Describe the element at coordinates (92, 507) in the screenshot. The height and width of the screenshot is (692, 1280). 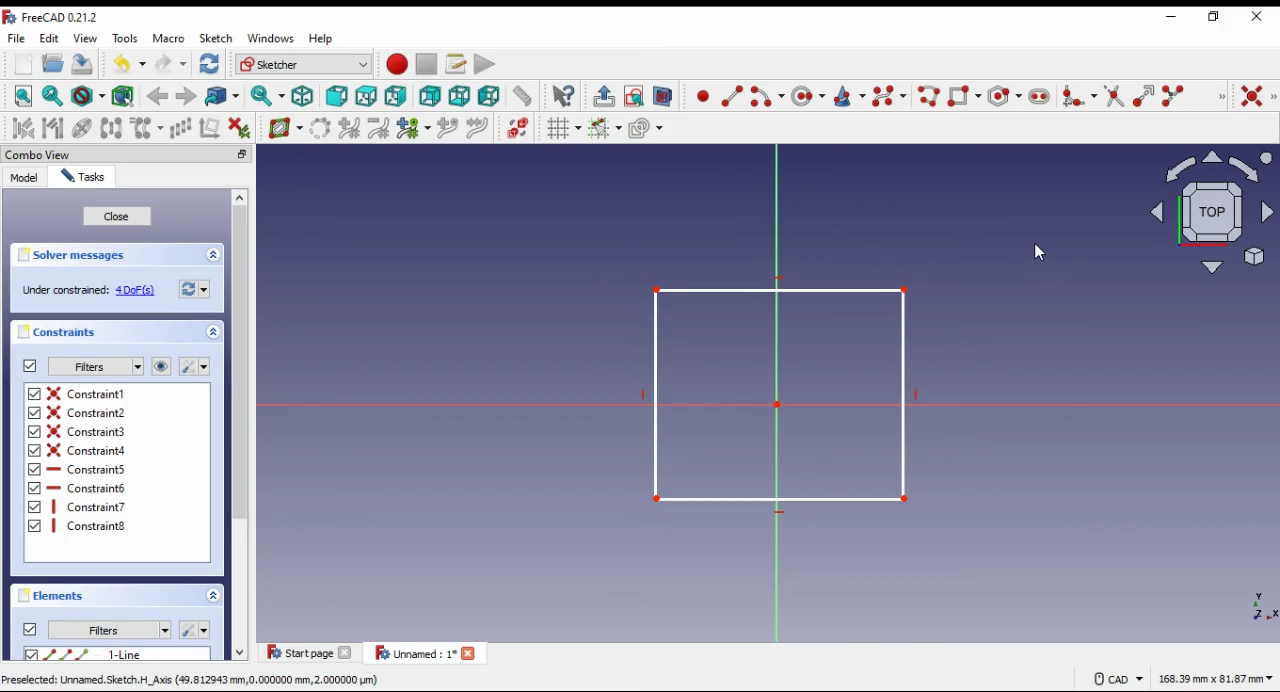
I see `on/off constraint 7` at that location.